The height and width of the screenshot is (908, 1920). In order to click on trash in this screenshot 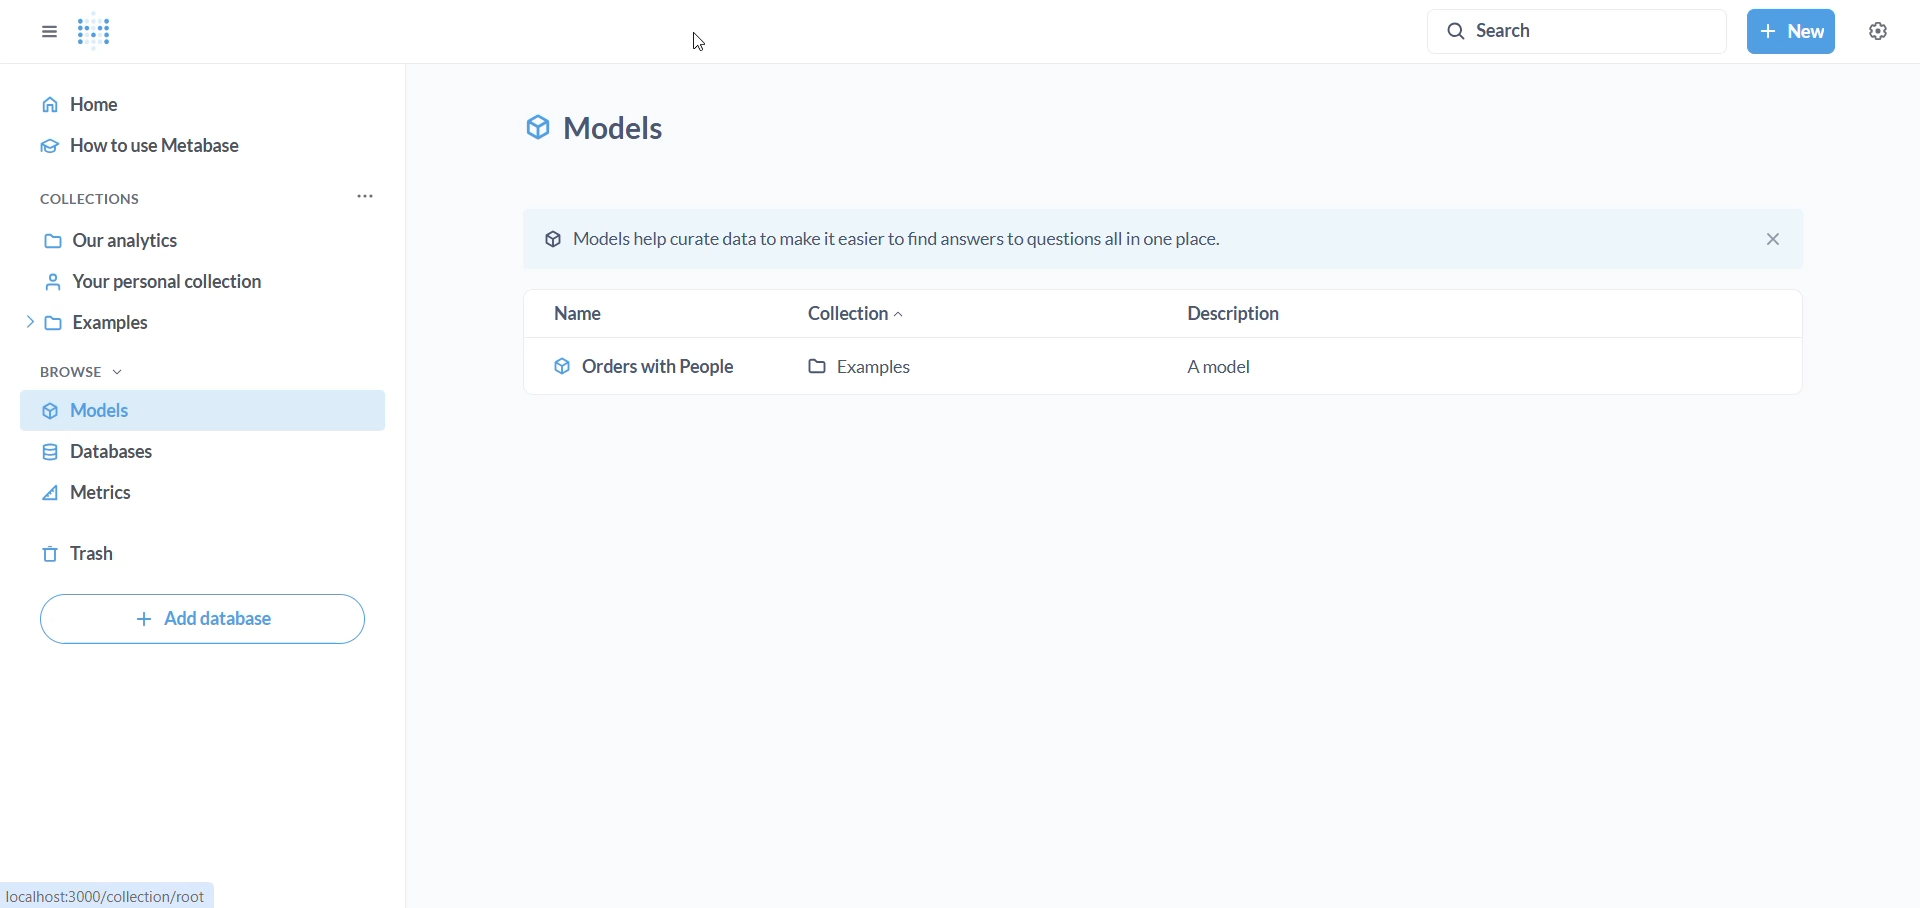, I will do `click(195, 552)`.